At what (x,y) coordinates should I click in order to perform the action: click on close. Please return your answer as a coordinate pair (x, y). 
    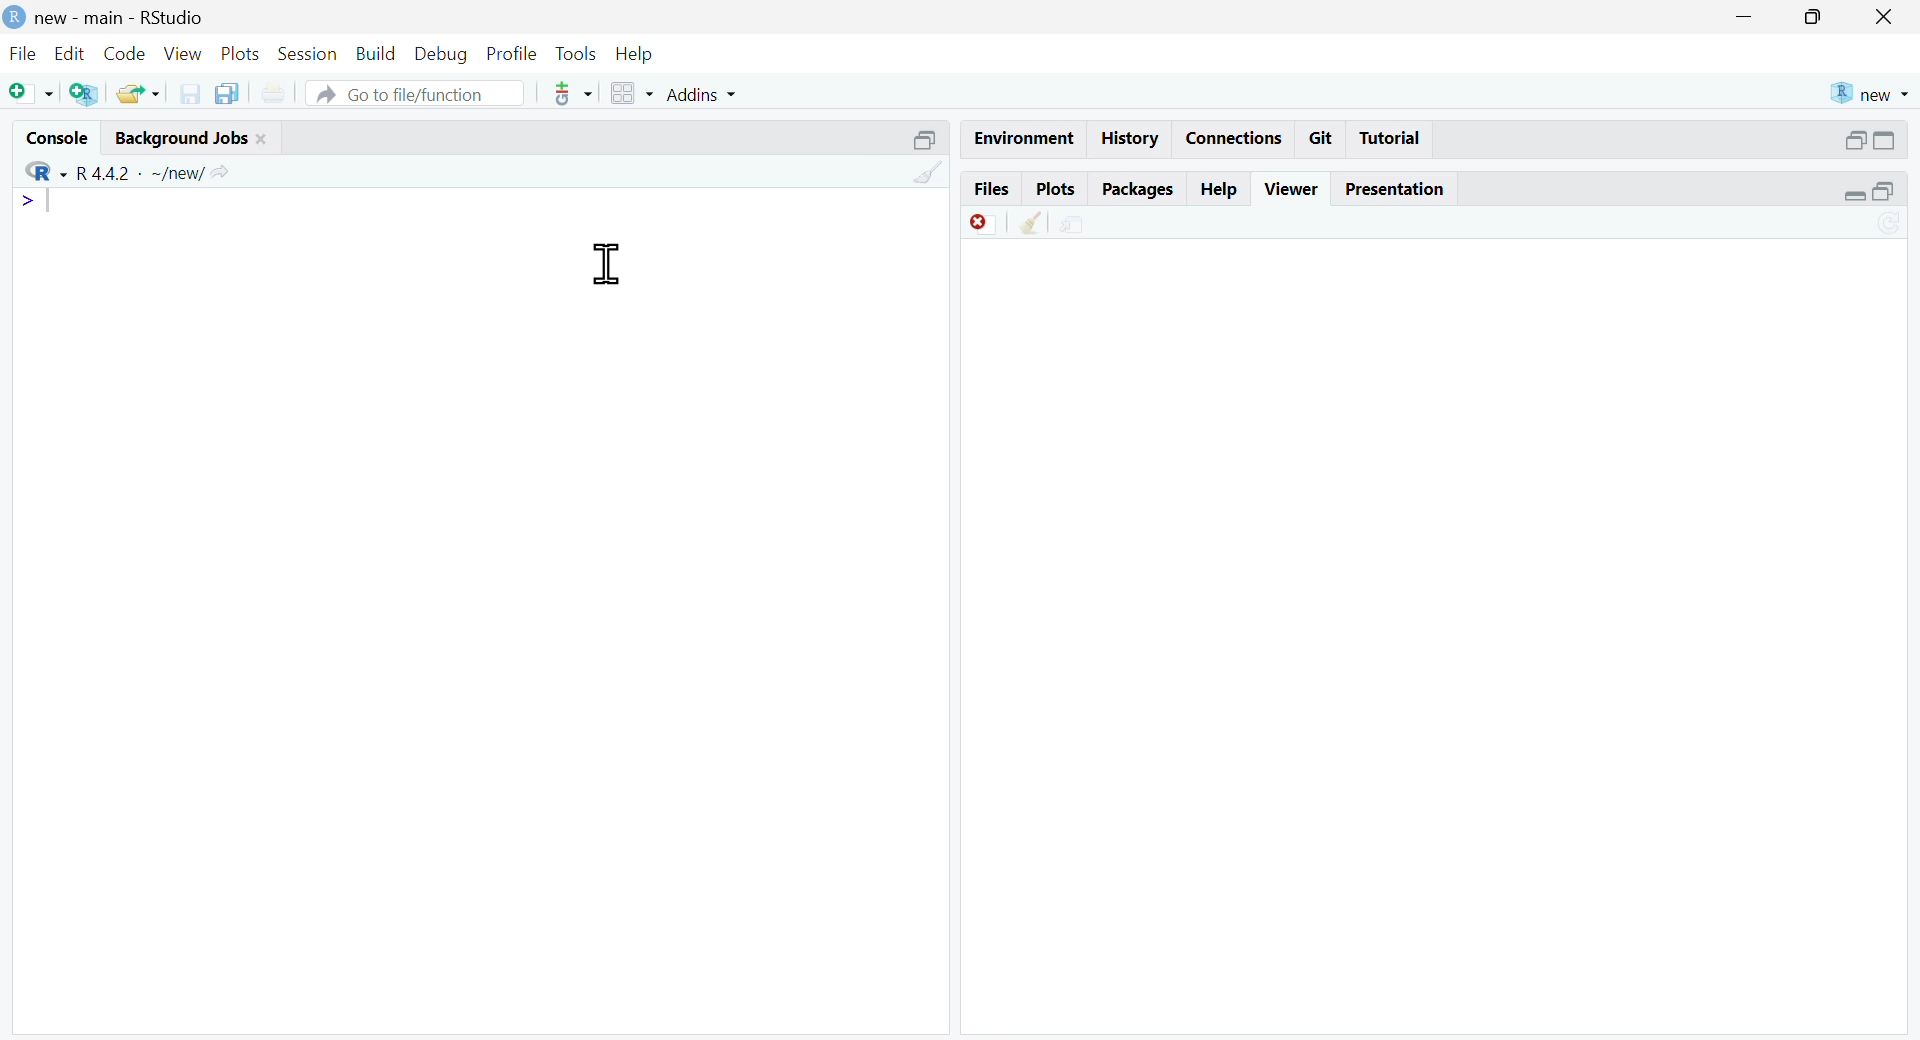
    Looking at the image, I should click on (262, 140).